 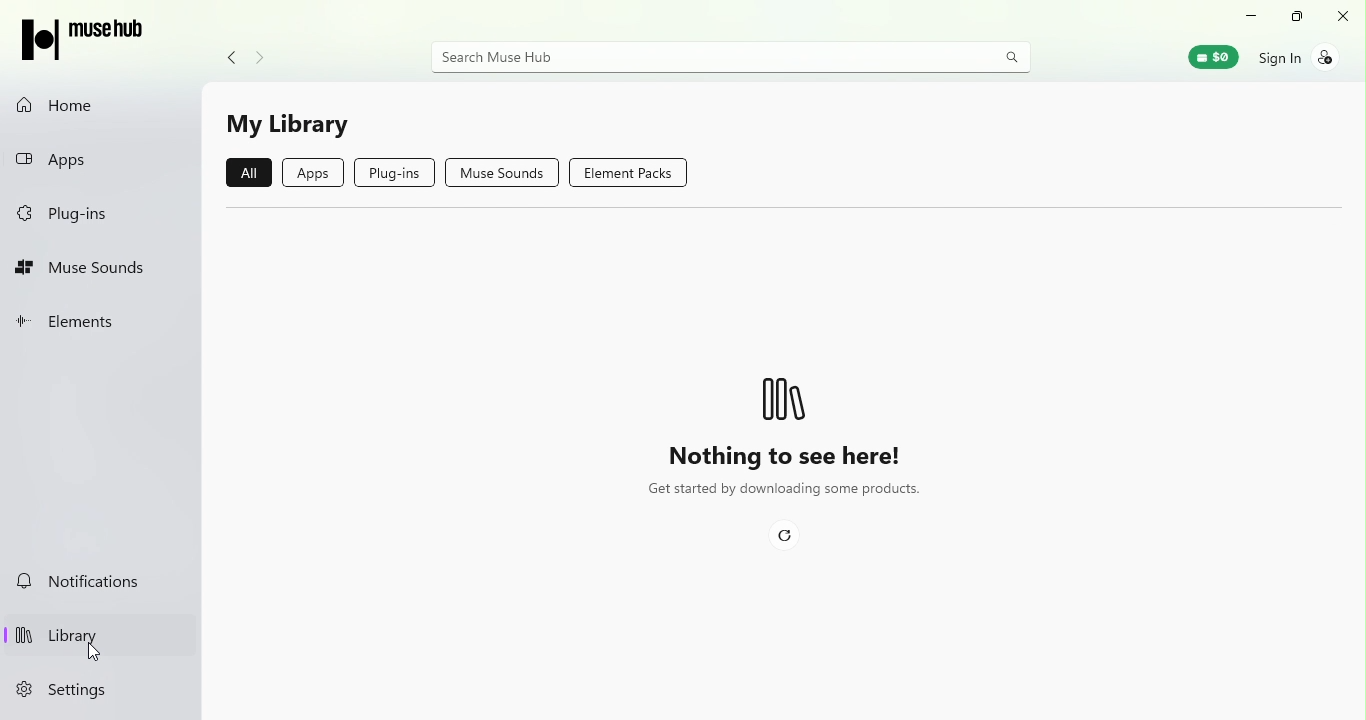 I want to click on Home, so click(x=102, y=107).